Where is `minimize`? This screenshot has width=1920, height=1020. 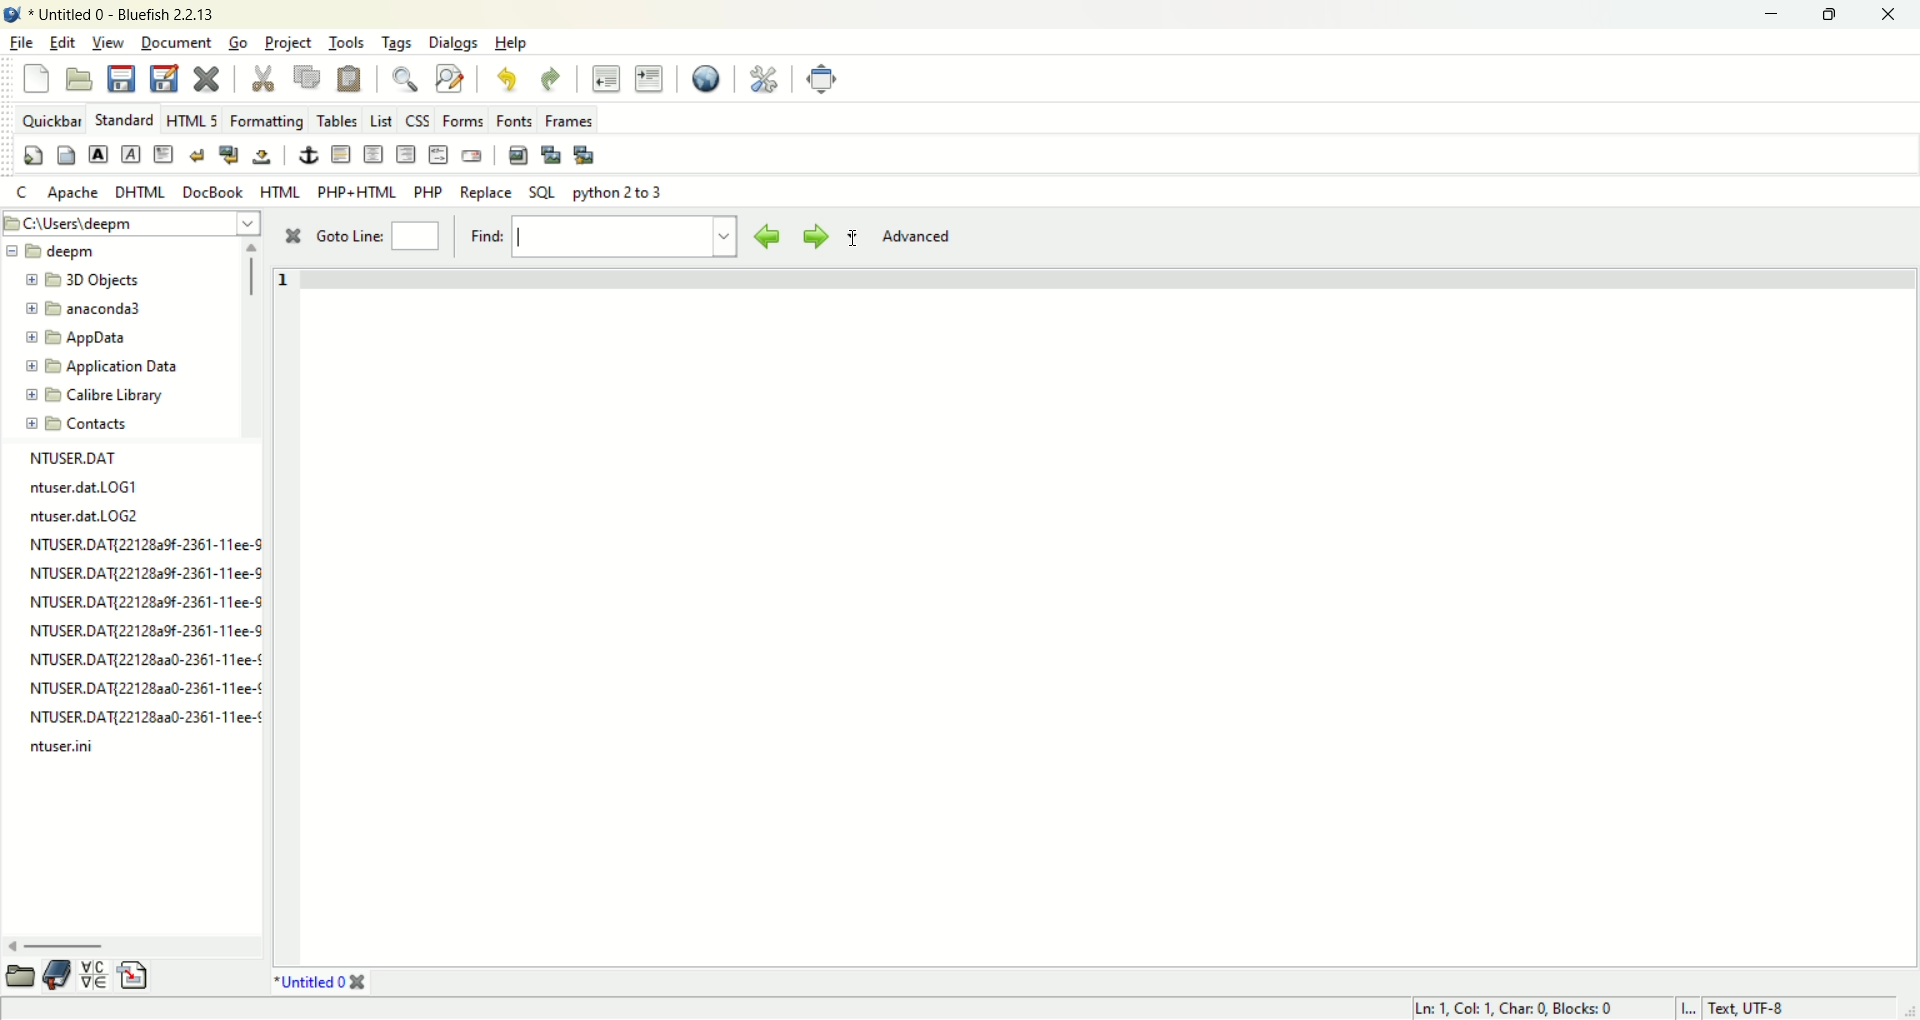 minimize is located at coordinates (1767, 16).